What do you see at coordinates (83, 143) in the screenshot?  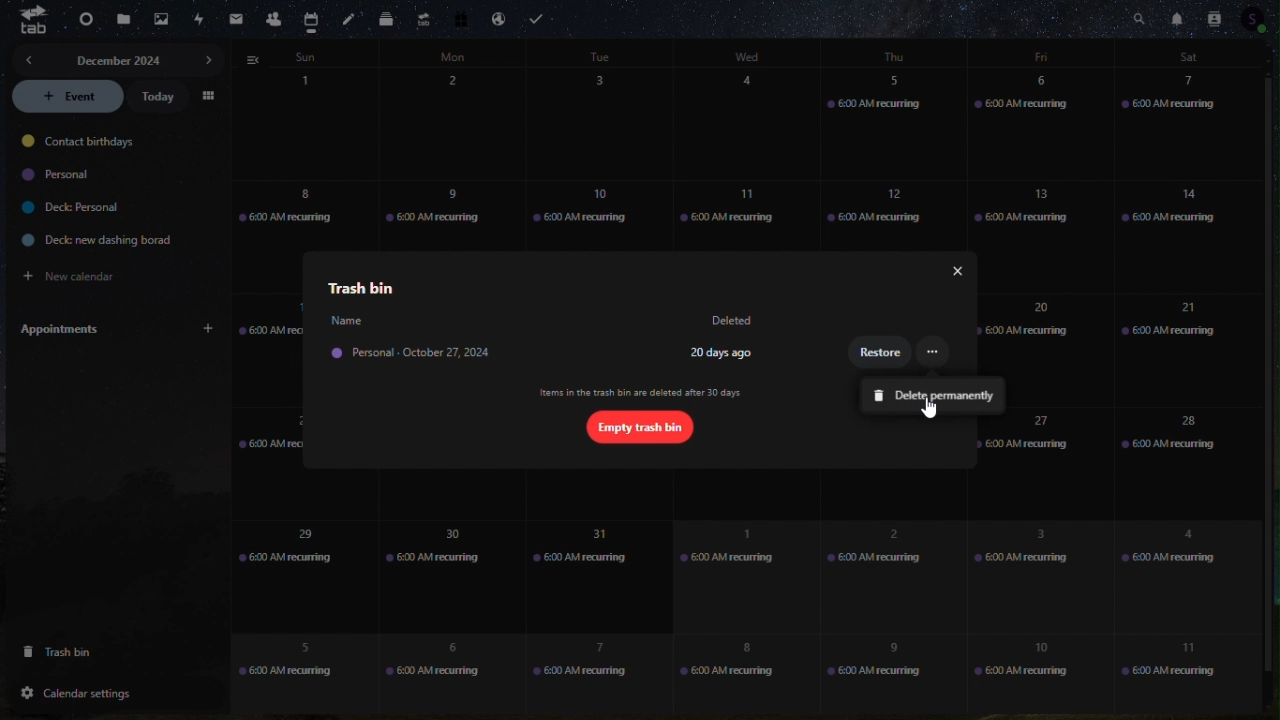 I see `contact birthdays` at bounding box center [83, 143].